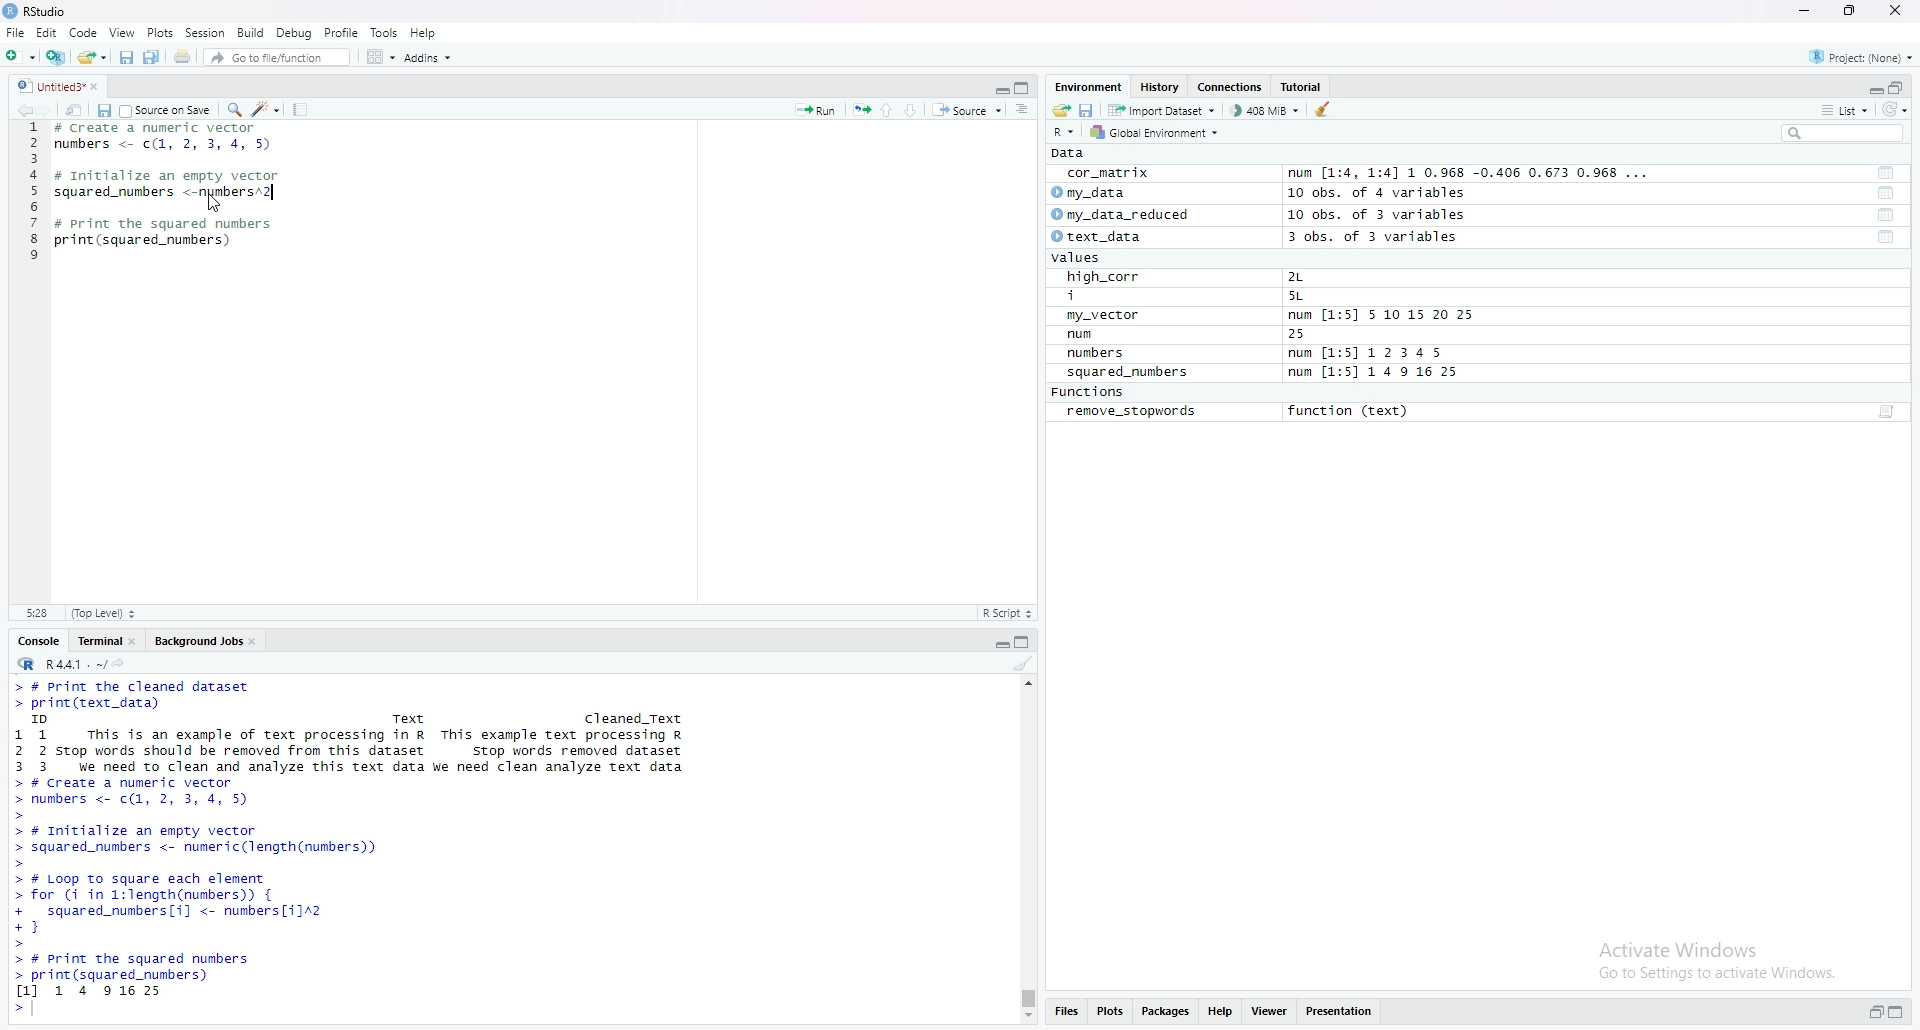  What do you see at coordinates (1107, 297) in the screenshot?
I see `i` at bounding box center [1107, 297].